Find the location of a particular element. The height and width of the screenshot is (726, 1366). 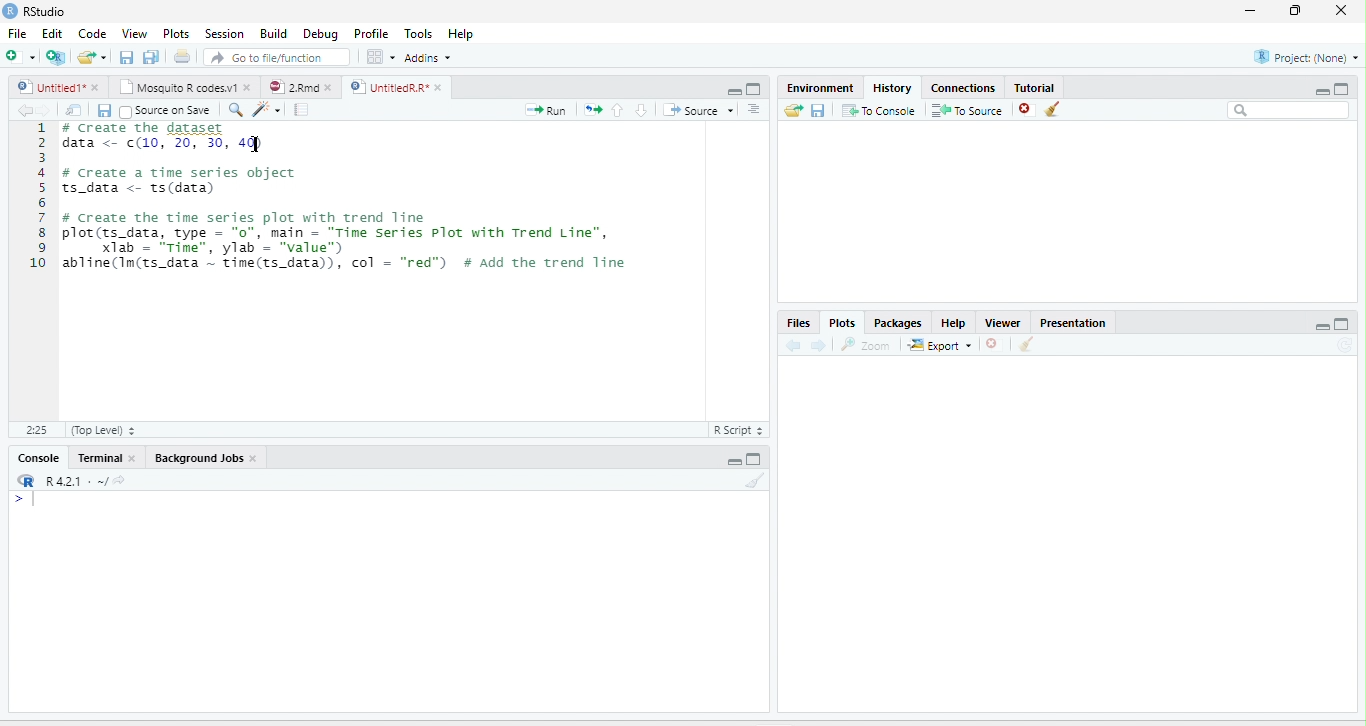

Go back to previous source location is located at coordinates (22, 110).